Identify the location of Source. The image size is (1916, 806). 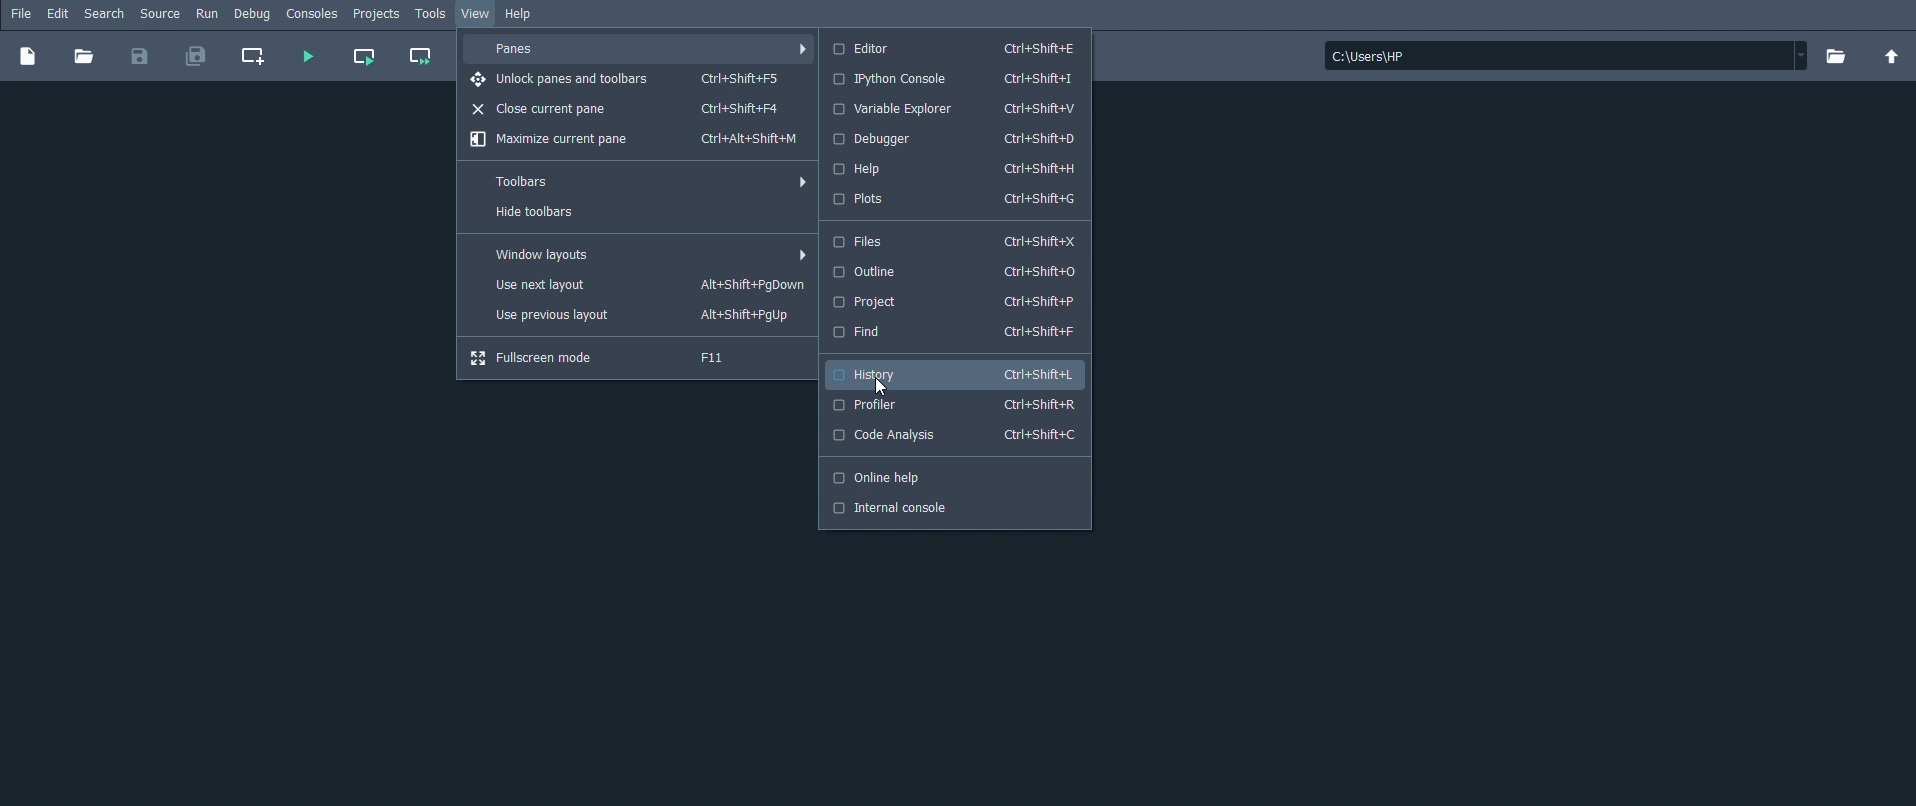
(160, 14).